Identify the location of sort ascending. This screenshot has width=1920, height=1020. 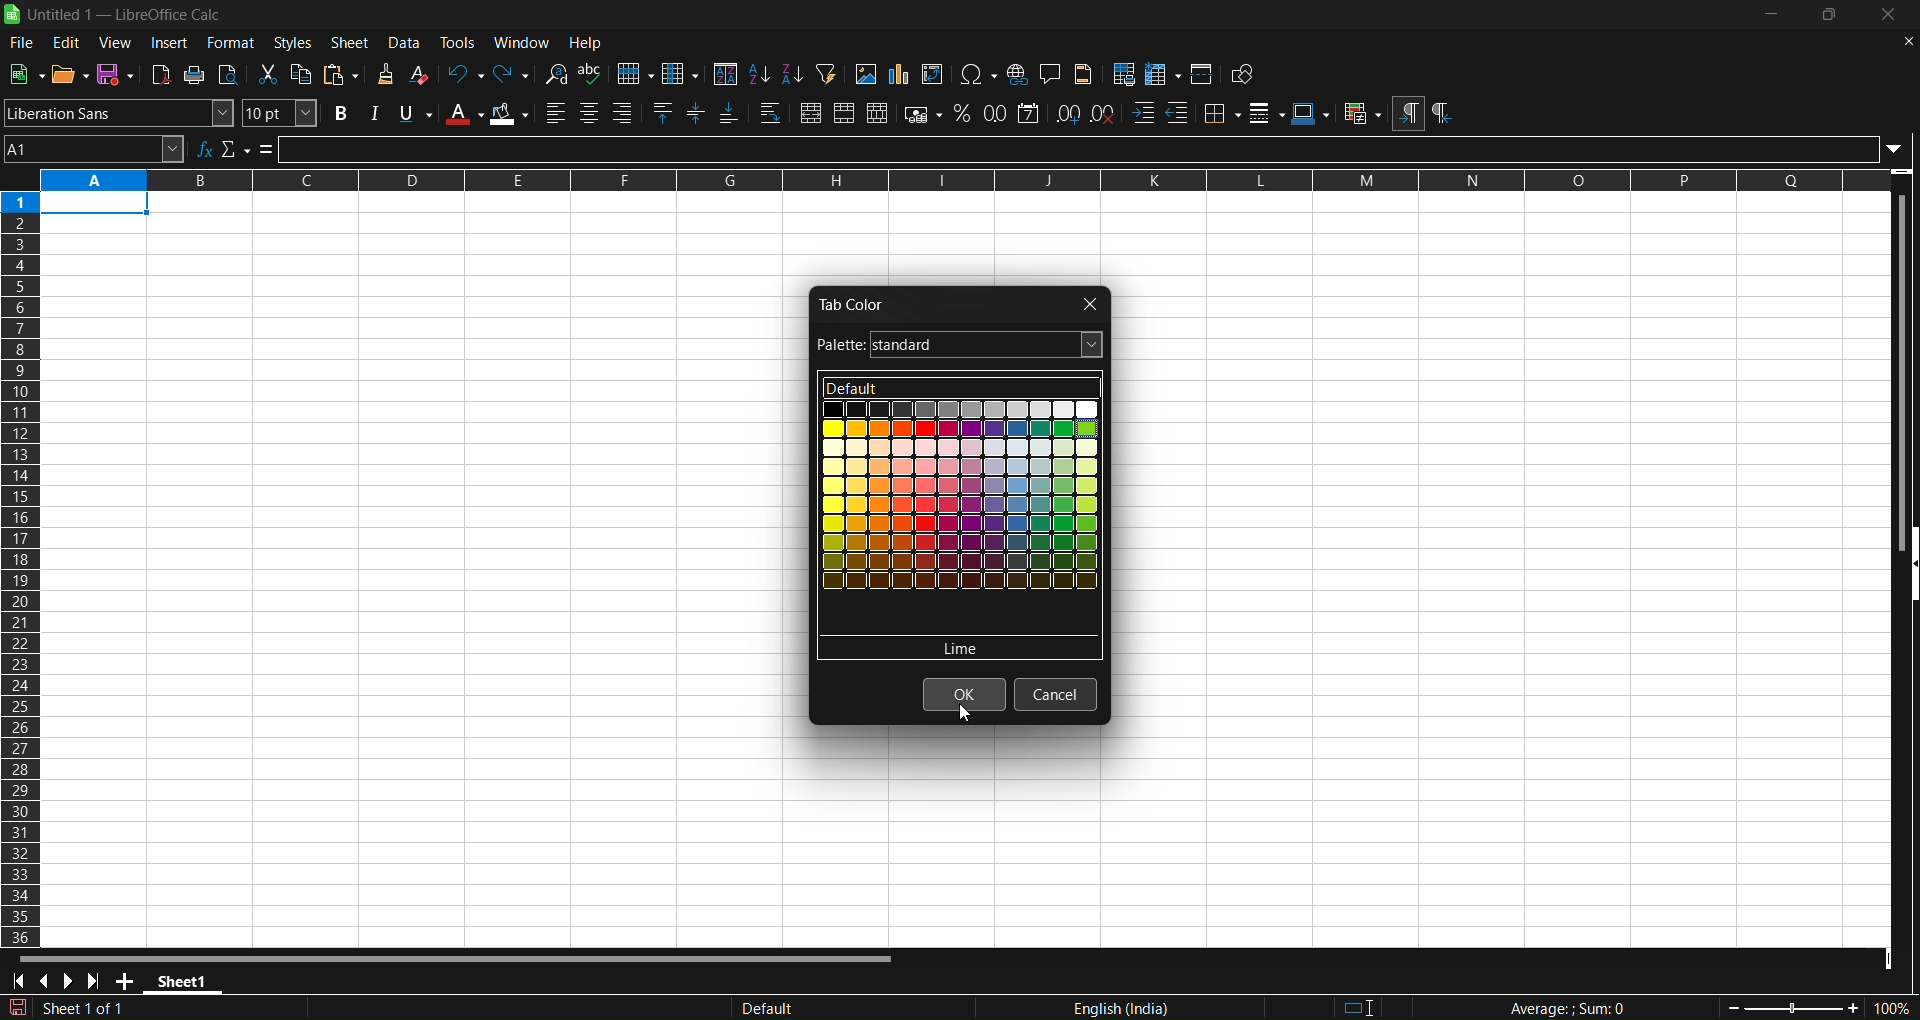
(758, 73).